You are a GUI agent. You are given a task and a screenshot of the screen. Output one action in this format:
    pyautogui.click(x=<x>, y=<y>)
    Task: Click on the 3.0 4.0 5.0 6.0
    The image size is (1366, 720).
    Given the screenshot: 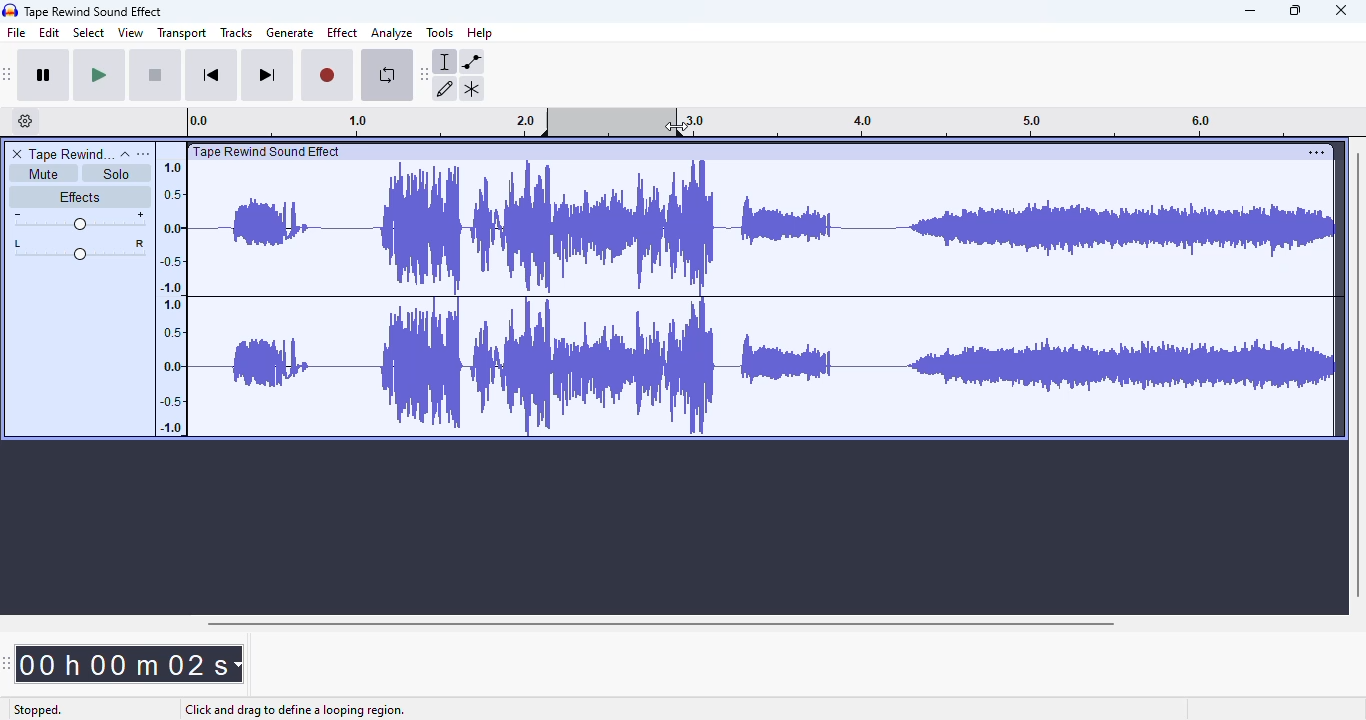 What is the action you would take?
    pyautogui.click(x=1022, y=119)
    